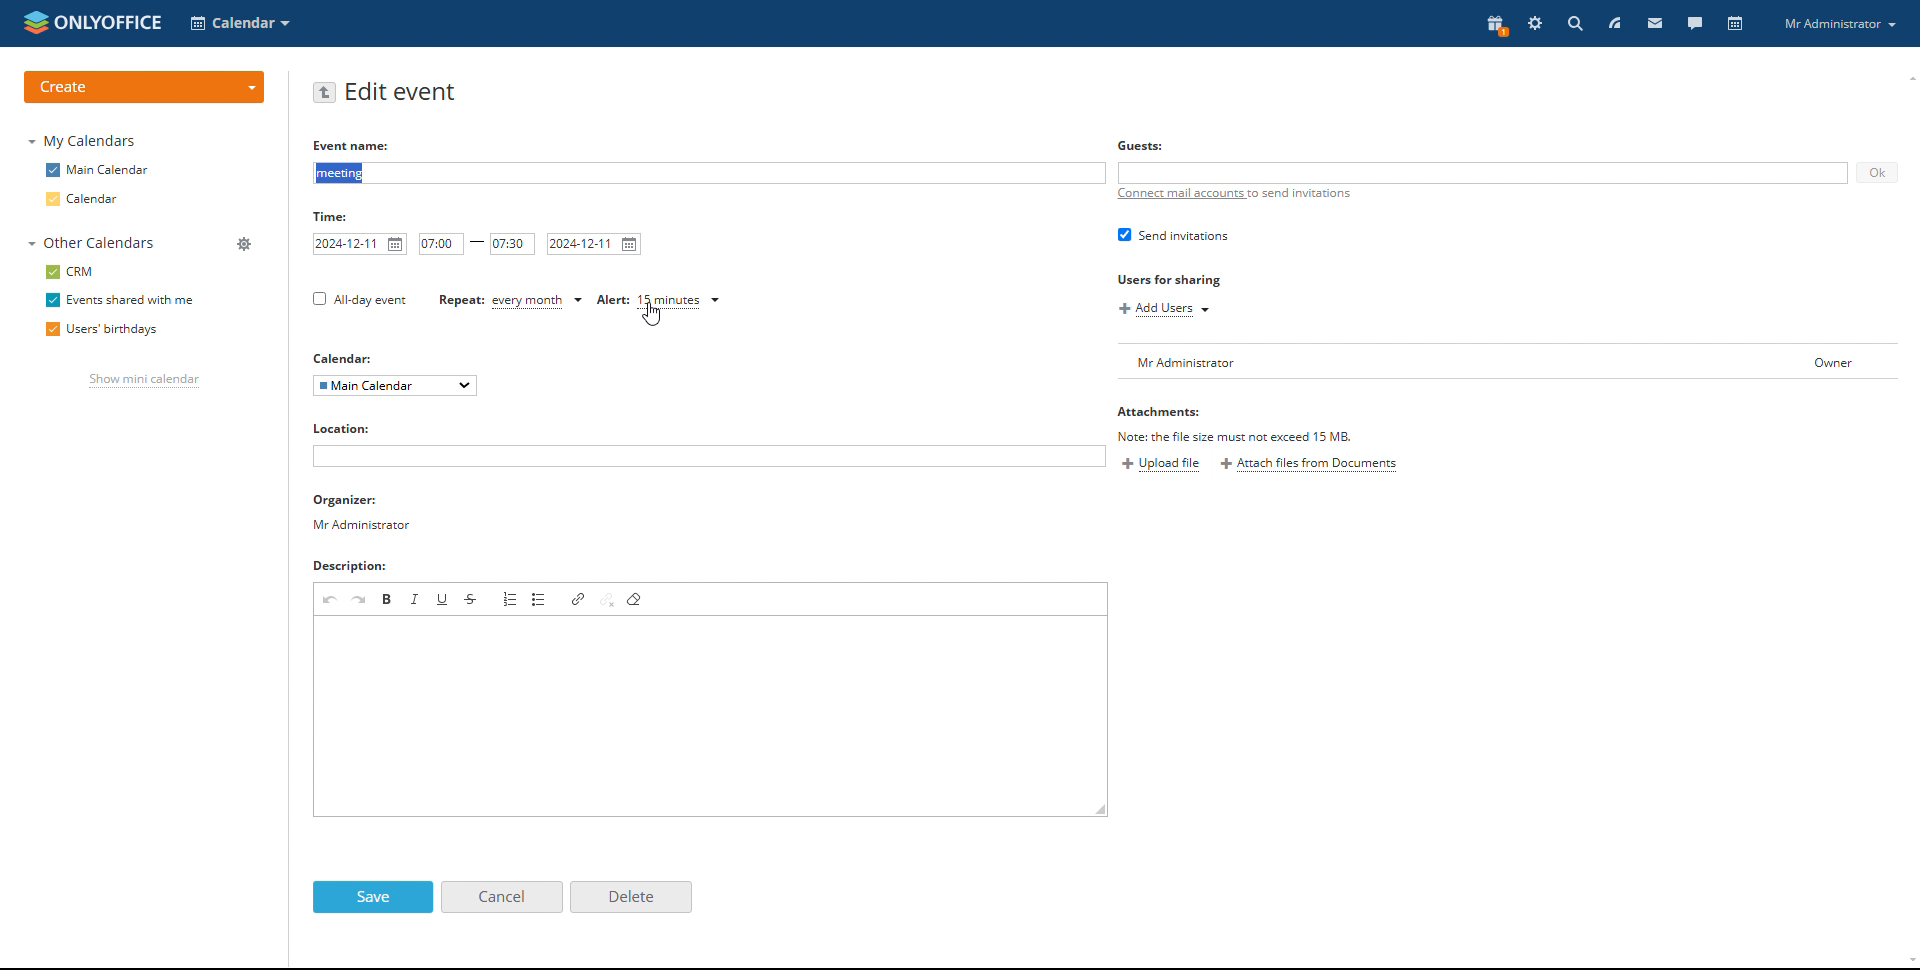 The width and height of the screenshot is (1920, 970). I want to click on add description, so click(712, 716).